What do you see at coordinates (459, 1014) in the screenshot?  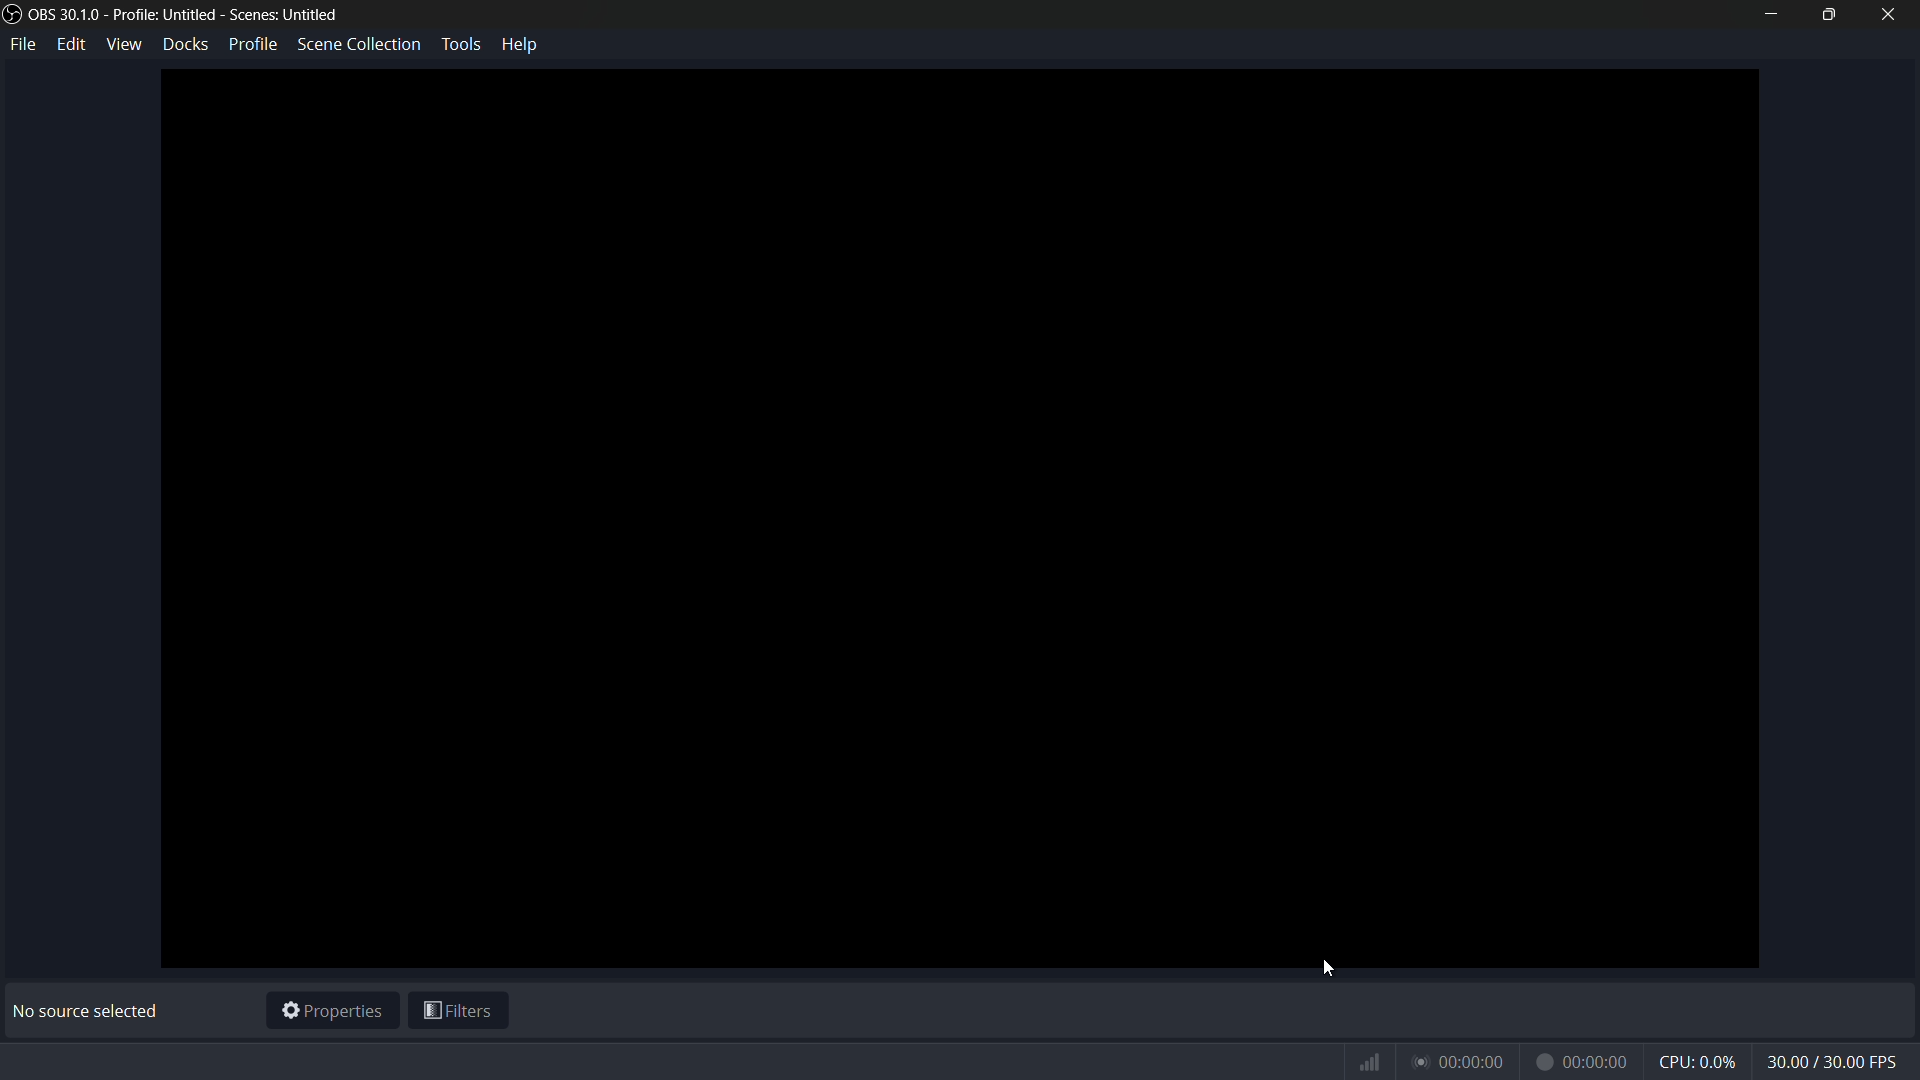 I see `filters` at bounding box center [459, 1014].